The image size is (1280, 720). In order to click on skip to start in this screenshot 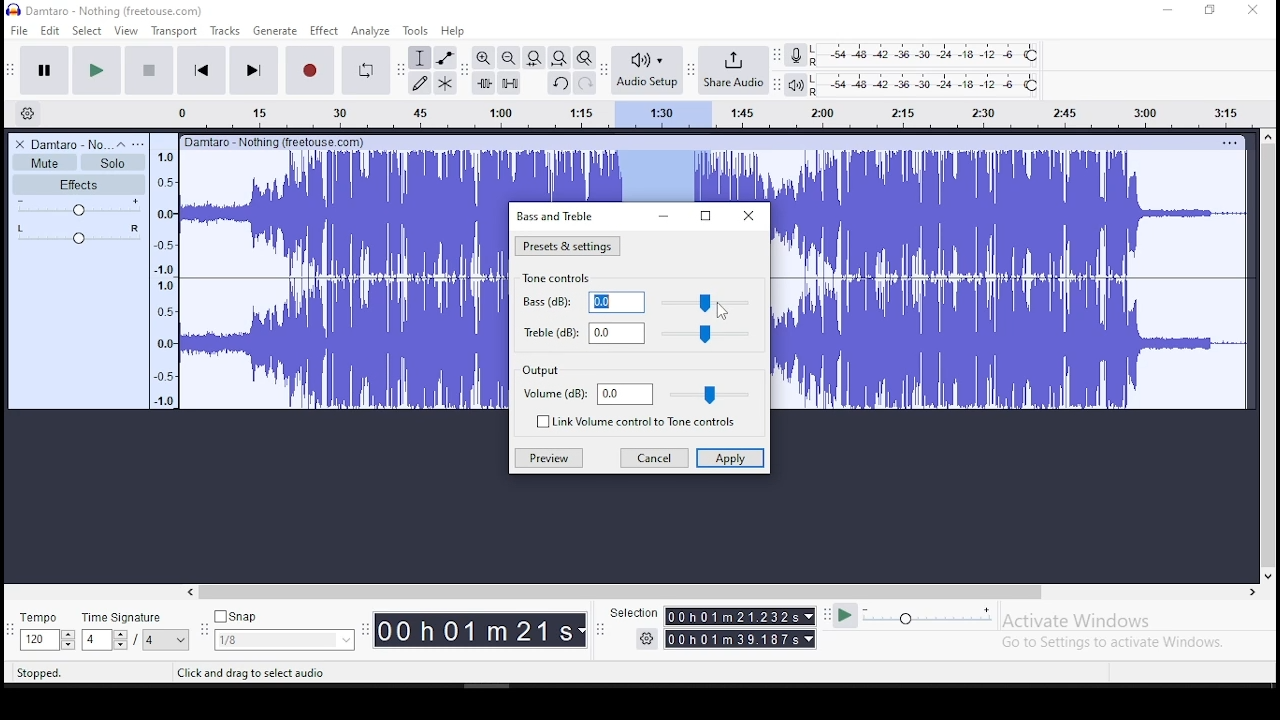, I will do `click(202, 69)`.